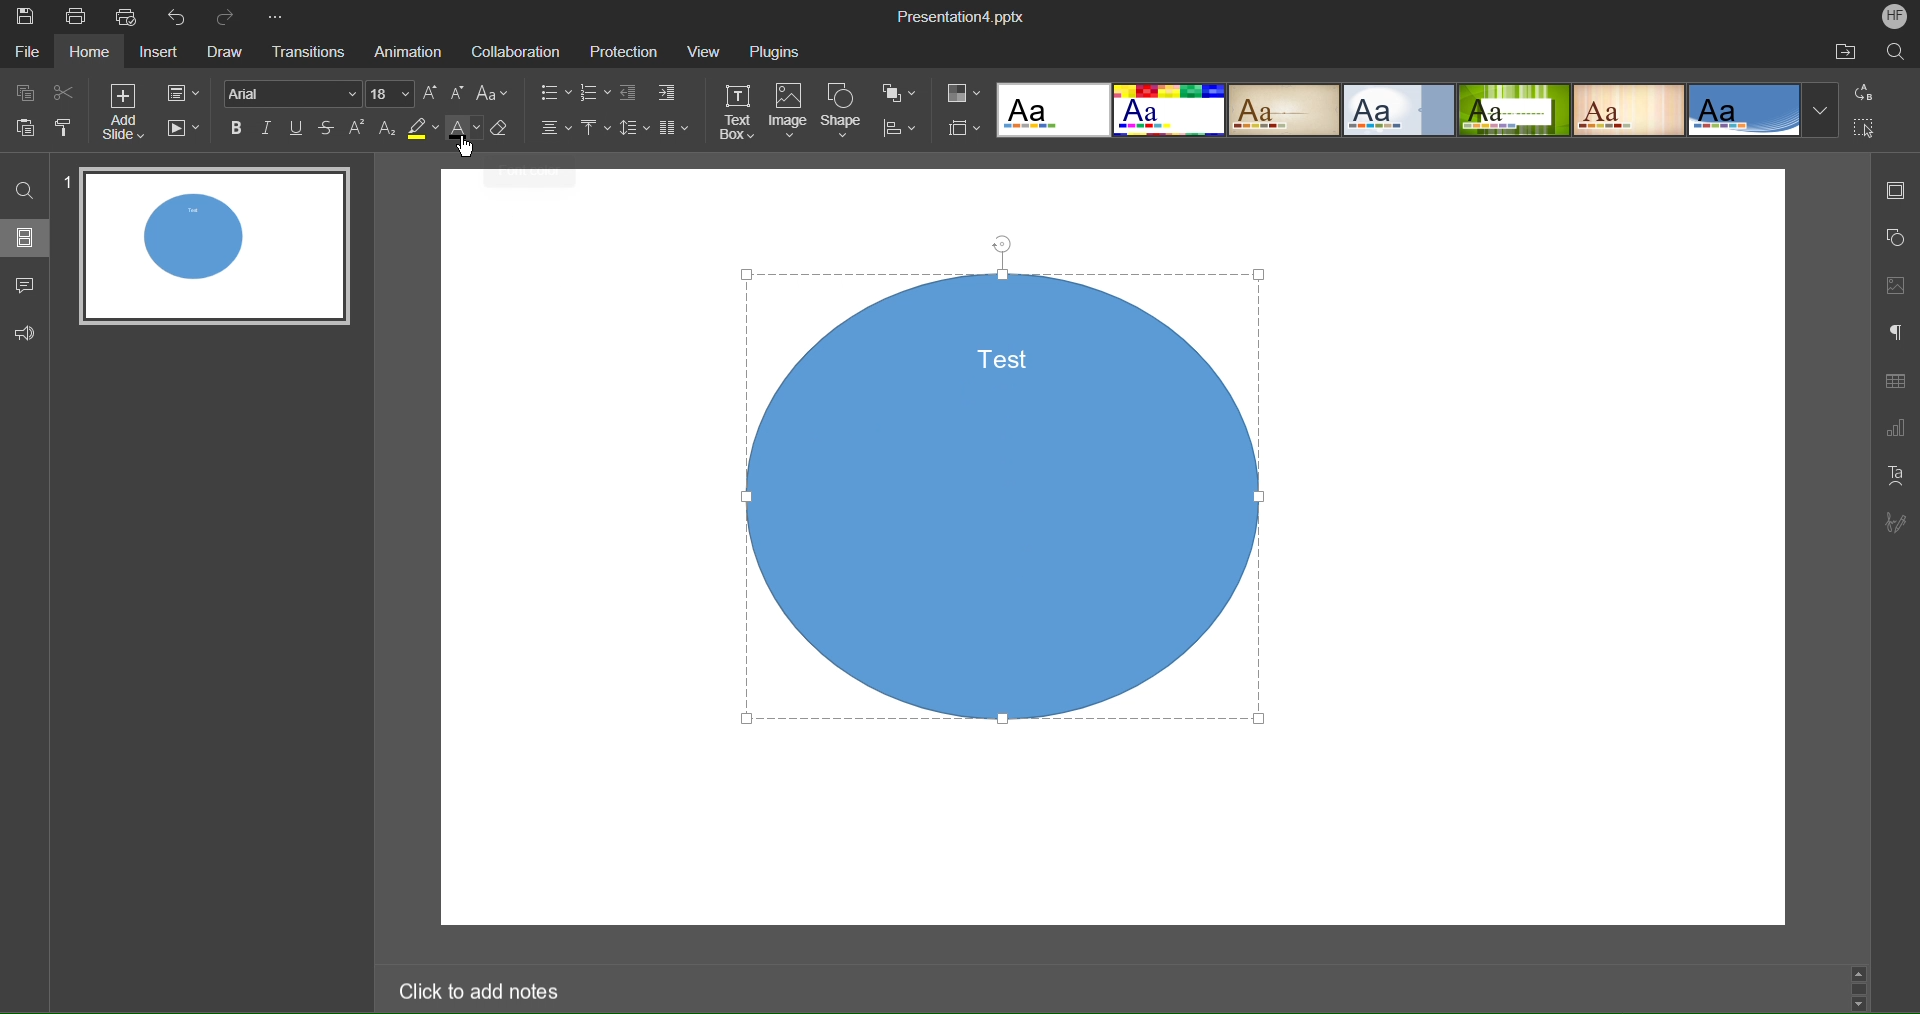  What do you see at coordinates (963, 95) in the screenshot?
I see `Color` at bounding box center [963, 95].